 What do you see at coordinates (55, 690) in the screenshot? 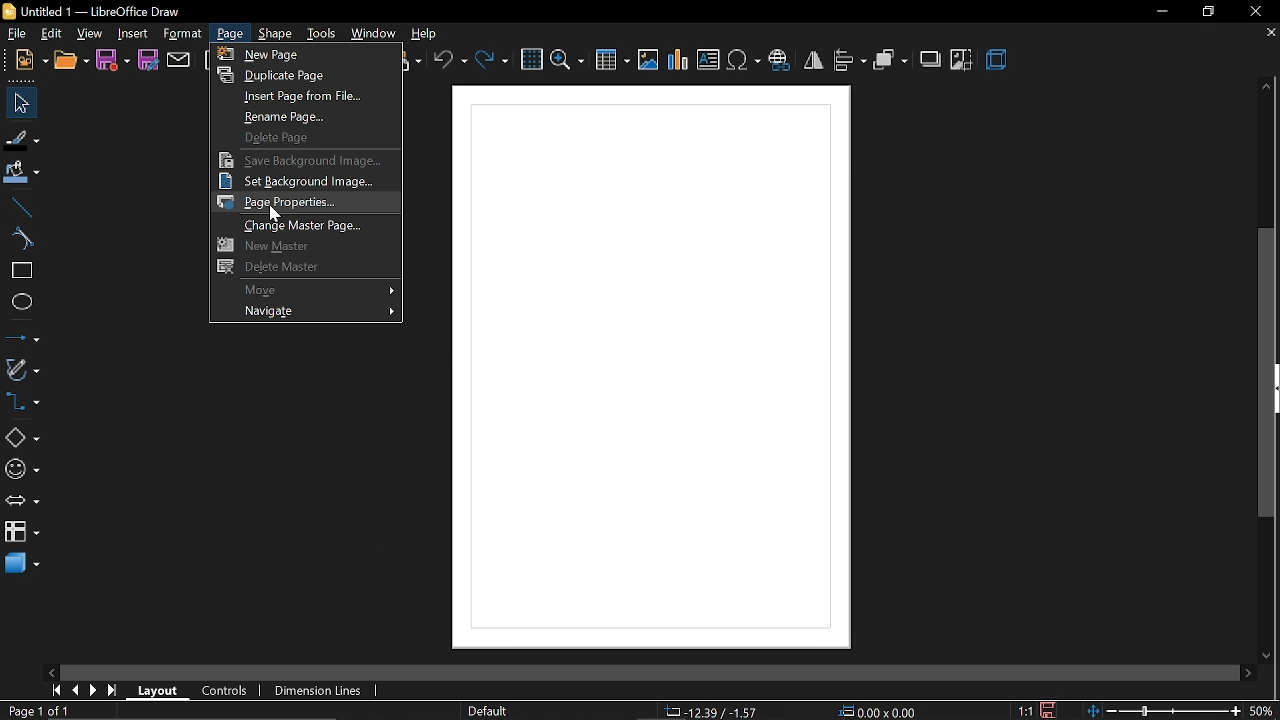
I see `go to first page` at bounding box center [55, 690].